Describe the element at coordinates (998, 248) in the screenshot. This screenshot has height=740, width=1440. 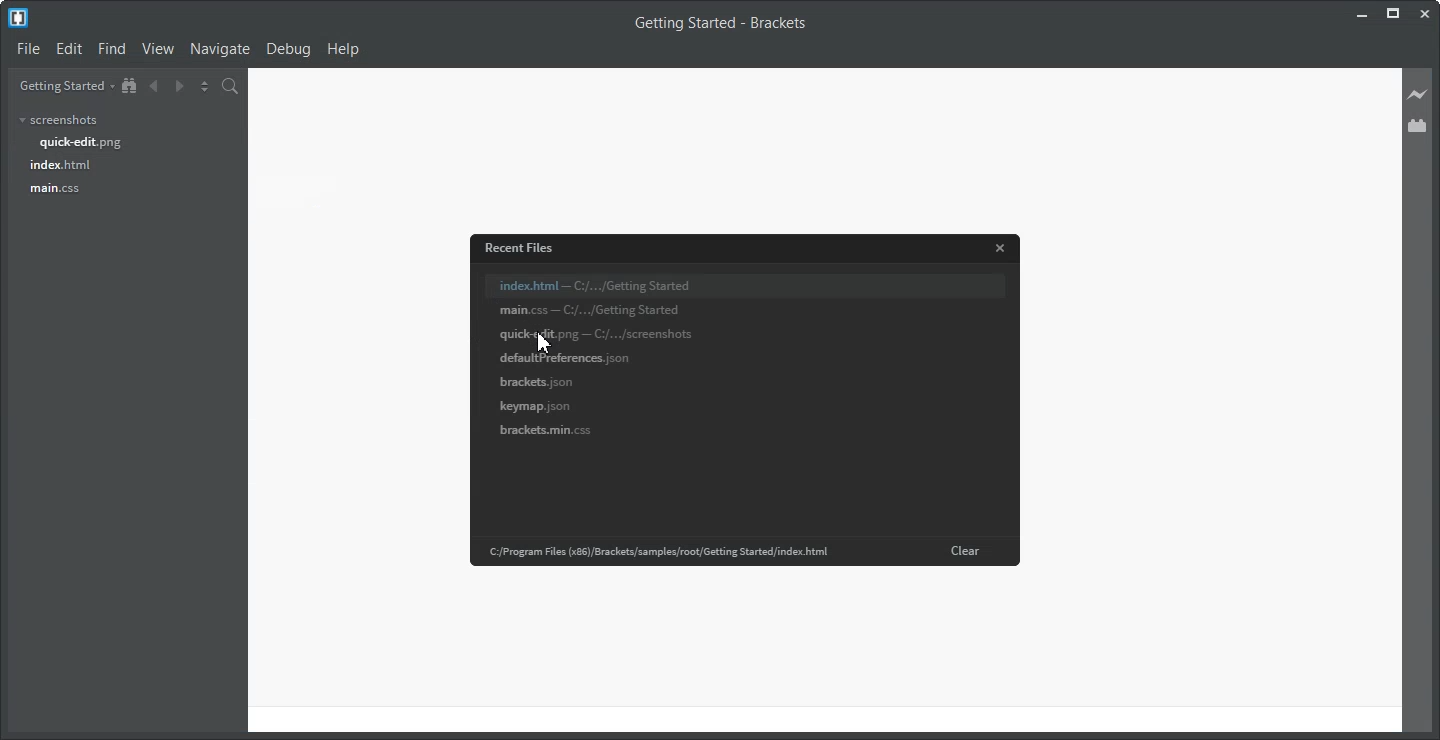
I see `Close` at that location.